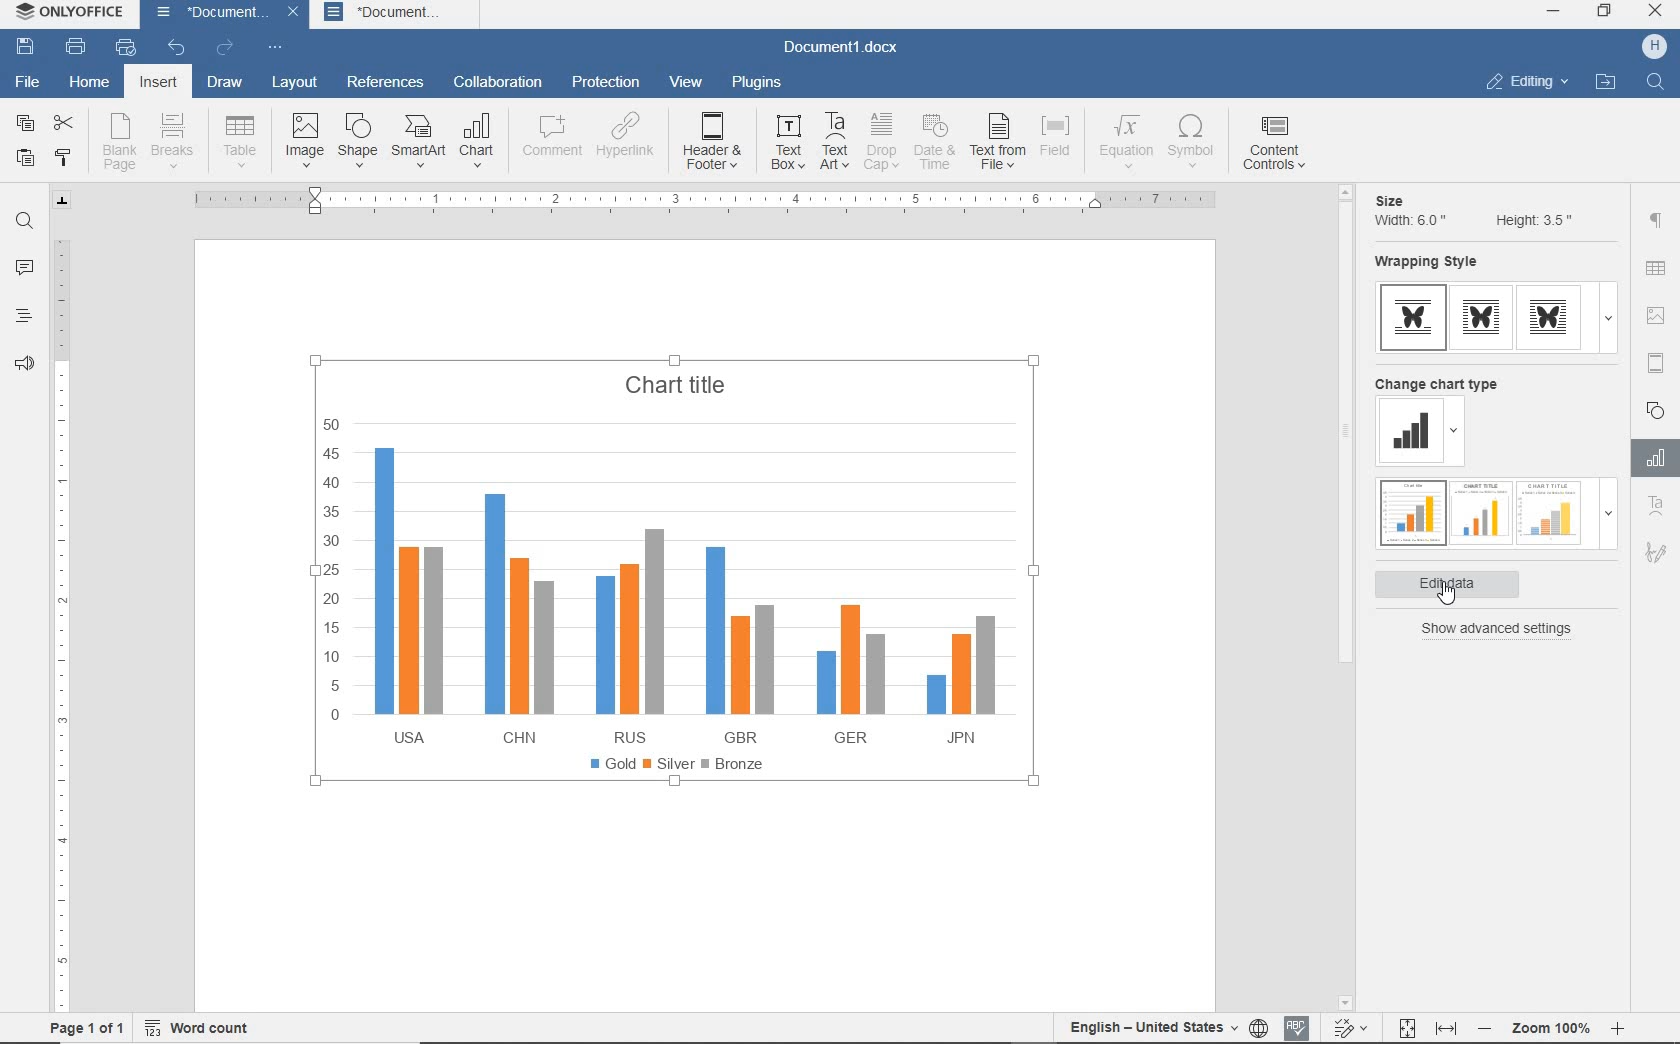 The width and height of the screenshot is (1680, 1044). What do you see at coordinates (1608, 318) in the screenshot?
I see `dropdown` at bounding box center [1608, 318].